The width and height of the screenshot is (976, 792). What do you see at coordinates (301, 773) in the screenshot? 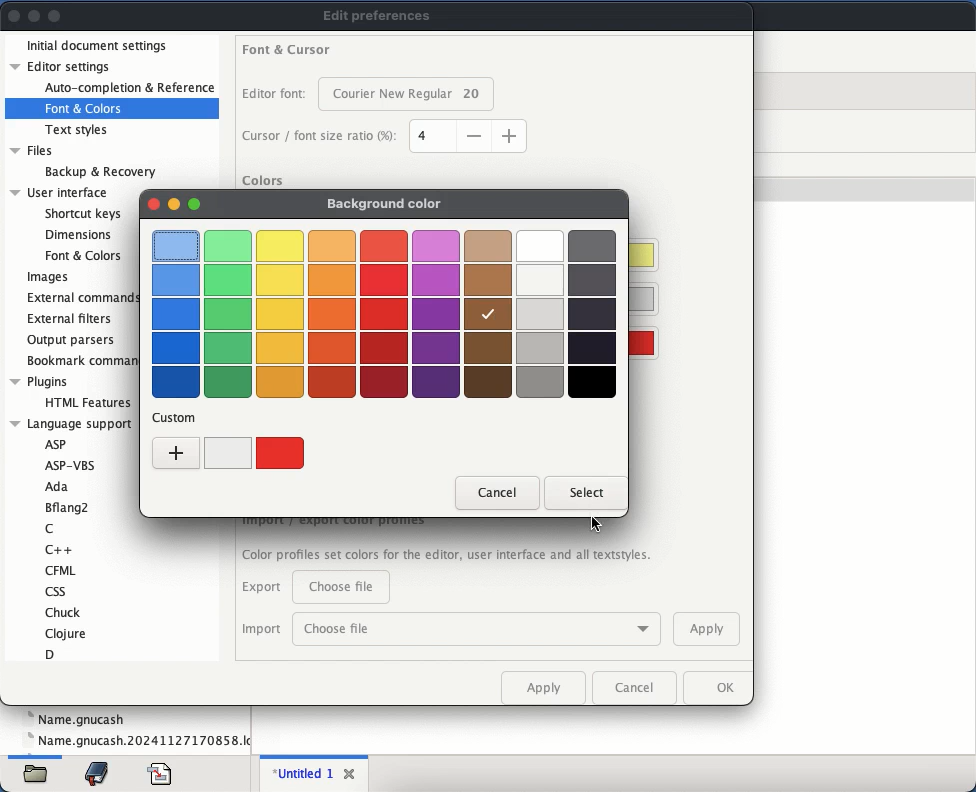
I see `untitled 1` at bounding box center [301, 773].